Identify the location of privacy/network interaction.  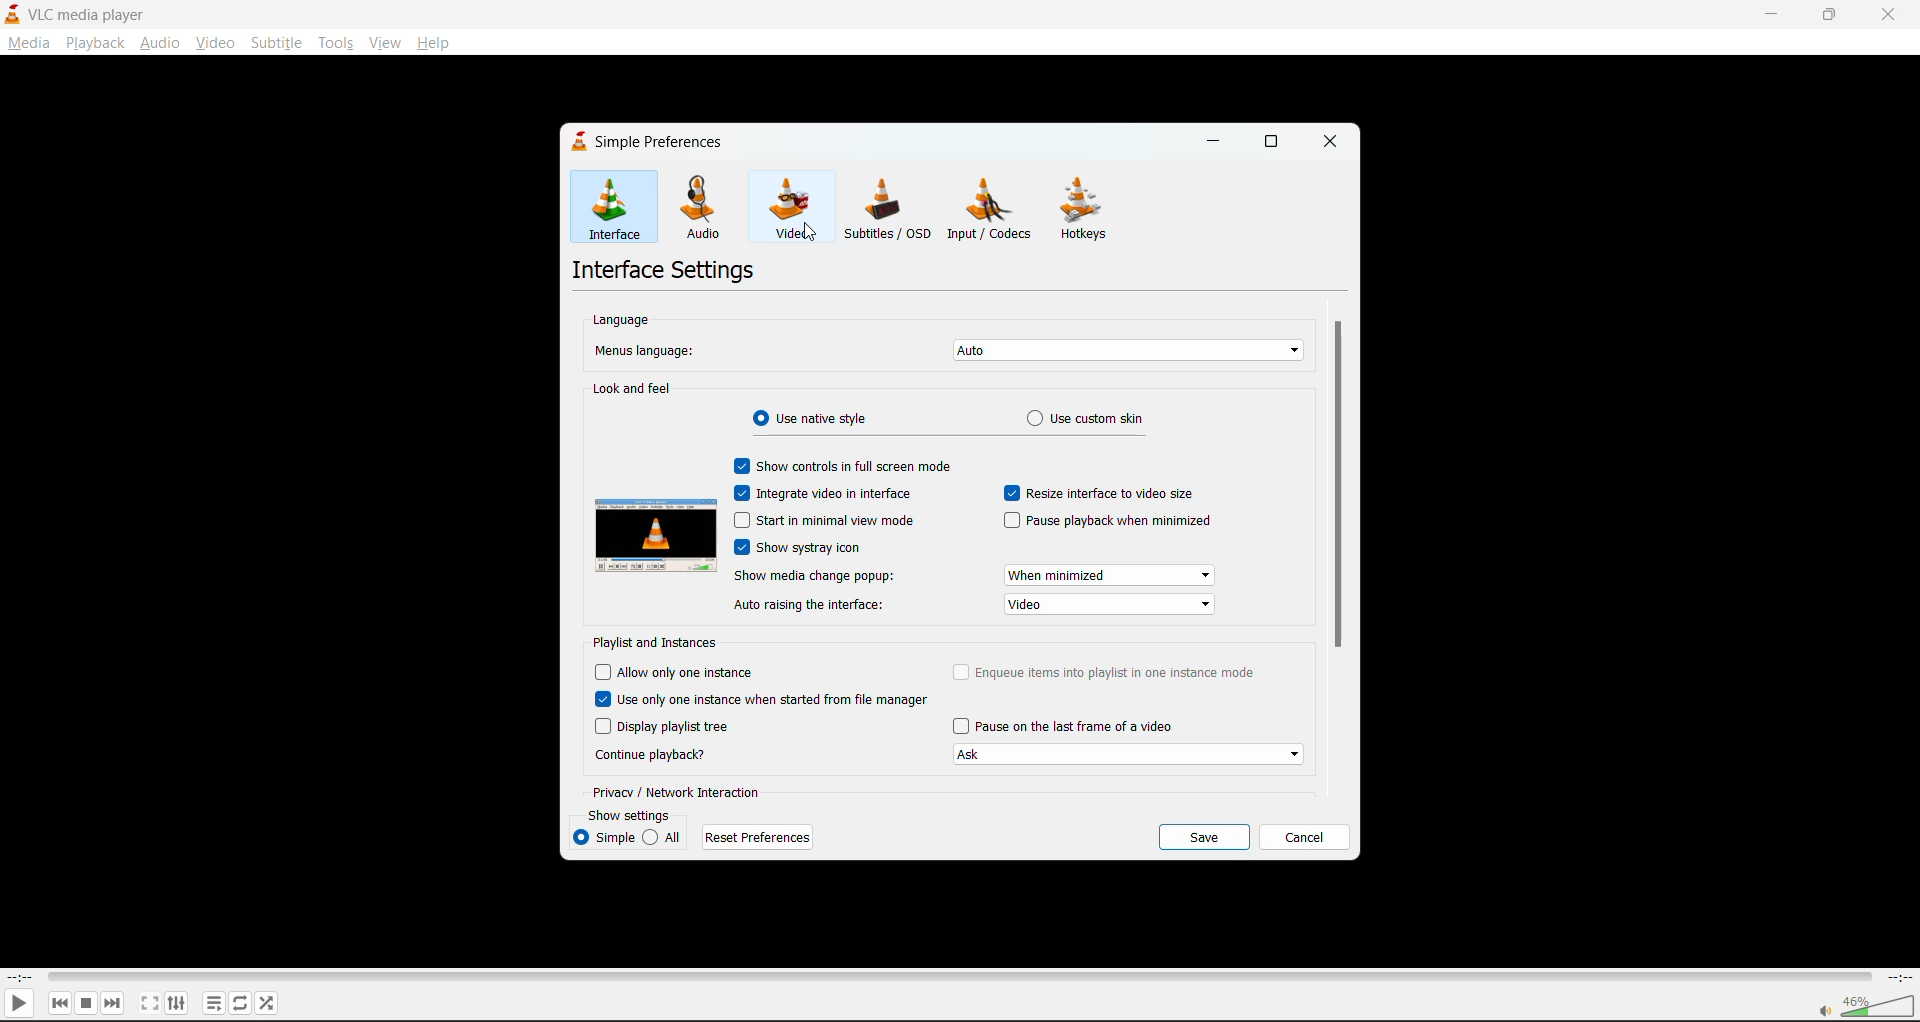
(684, 791).